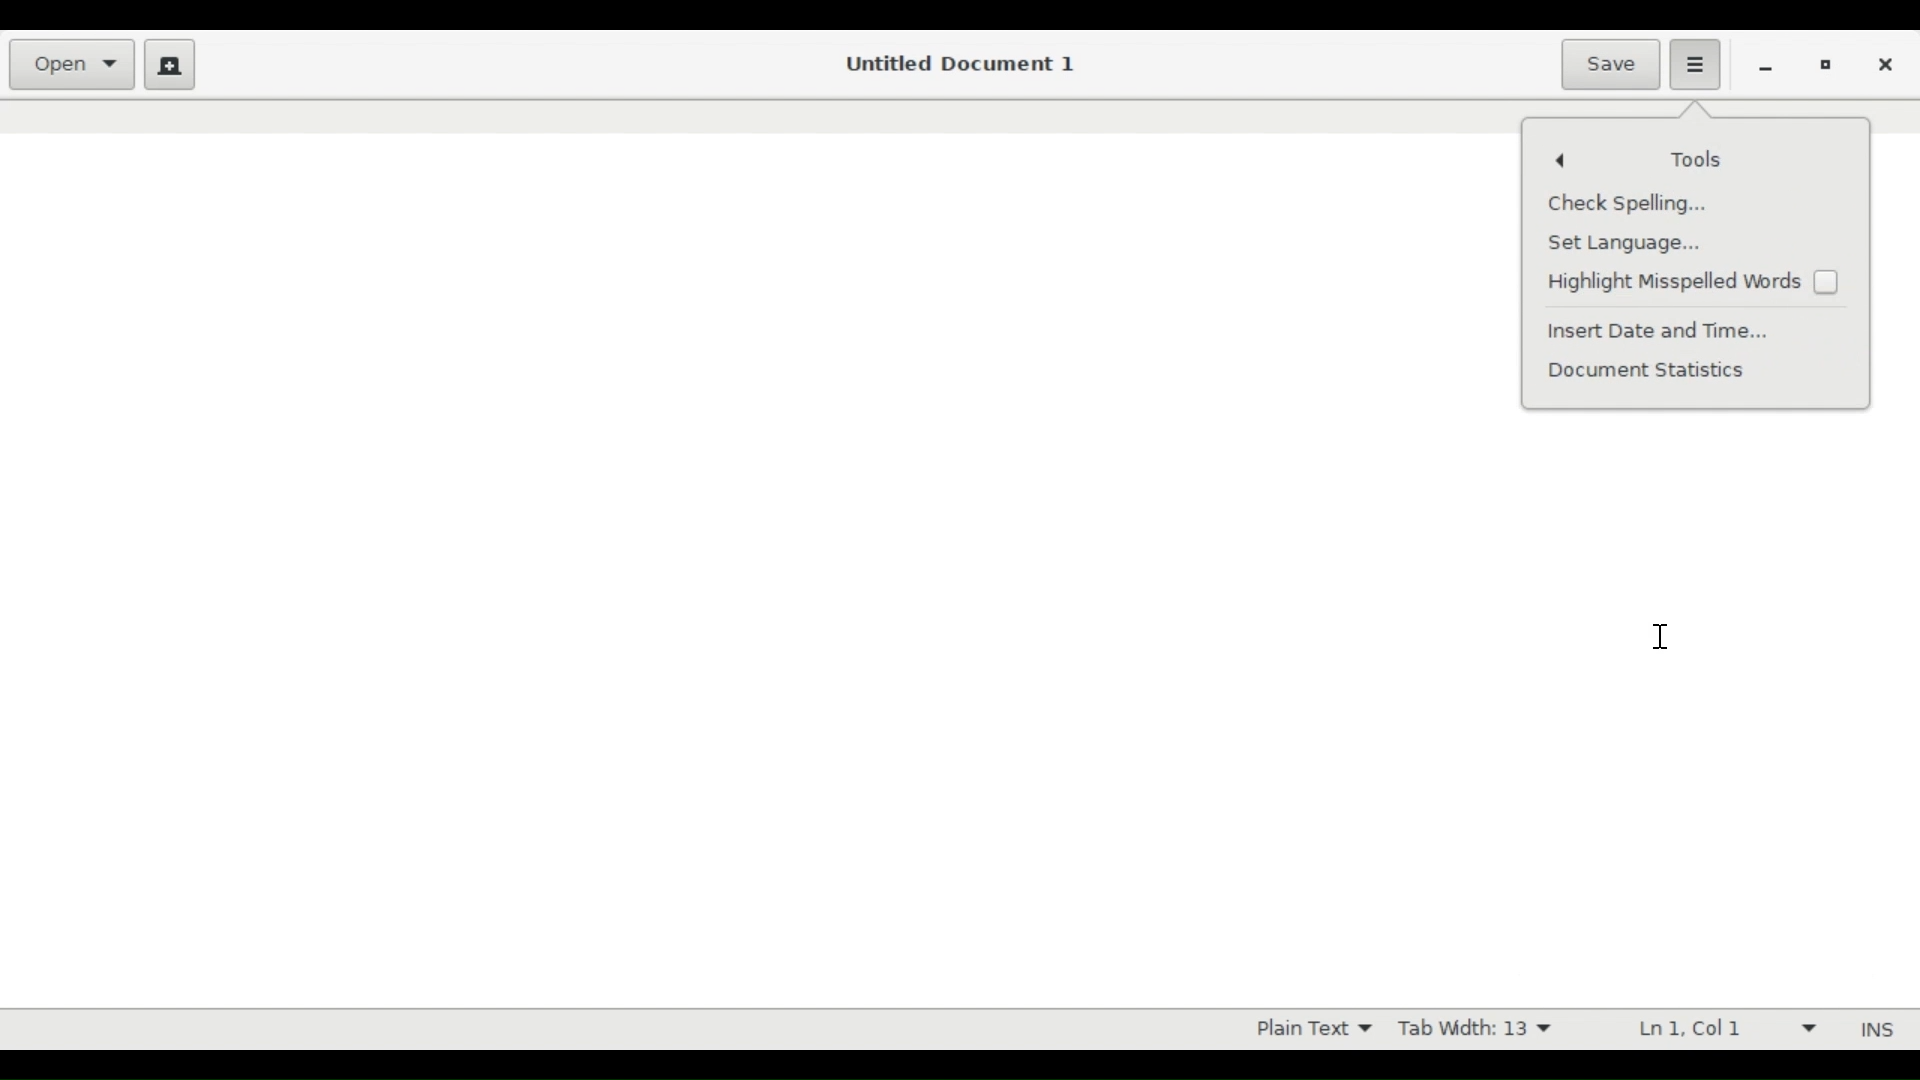  I want to click on Ln 1 Col 1, so click(1715, 1027).